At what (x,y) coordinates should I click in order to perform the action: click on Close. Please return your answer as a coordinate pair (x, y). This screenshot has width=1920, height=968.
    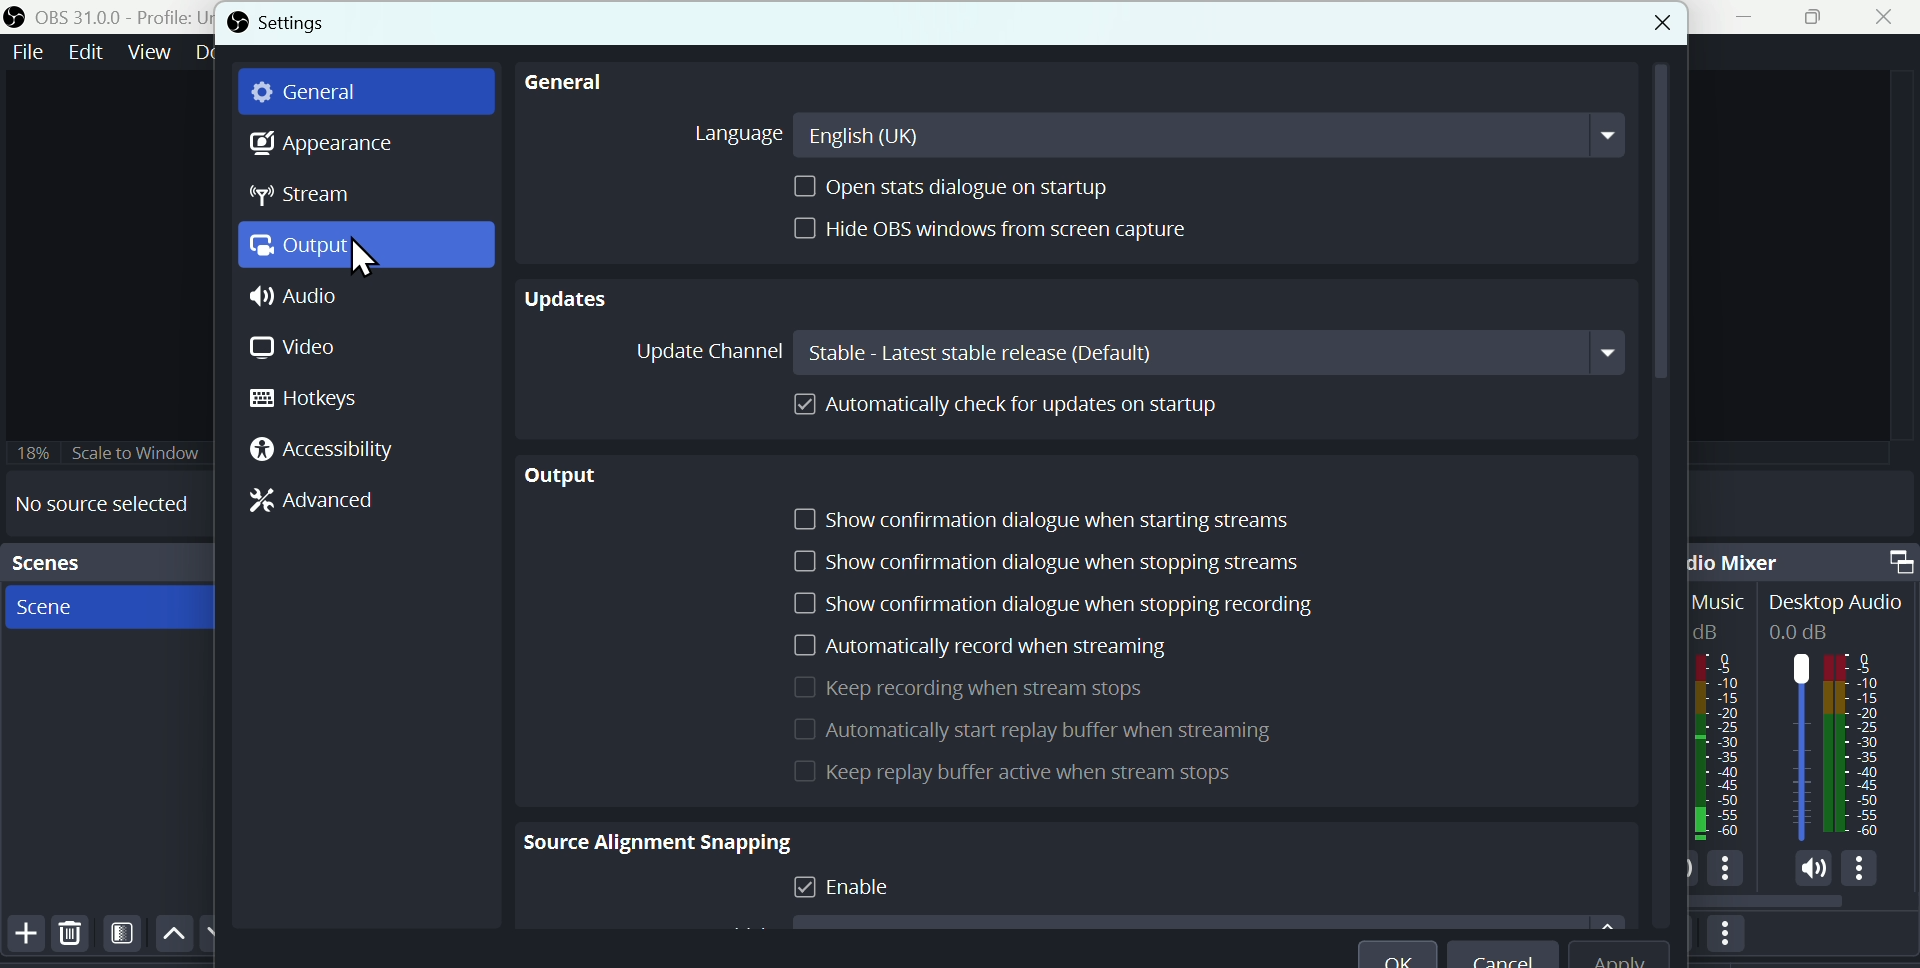
    Looking at the image, I should click on (1889, 18).